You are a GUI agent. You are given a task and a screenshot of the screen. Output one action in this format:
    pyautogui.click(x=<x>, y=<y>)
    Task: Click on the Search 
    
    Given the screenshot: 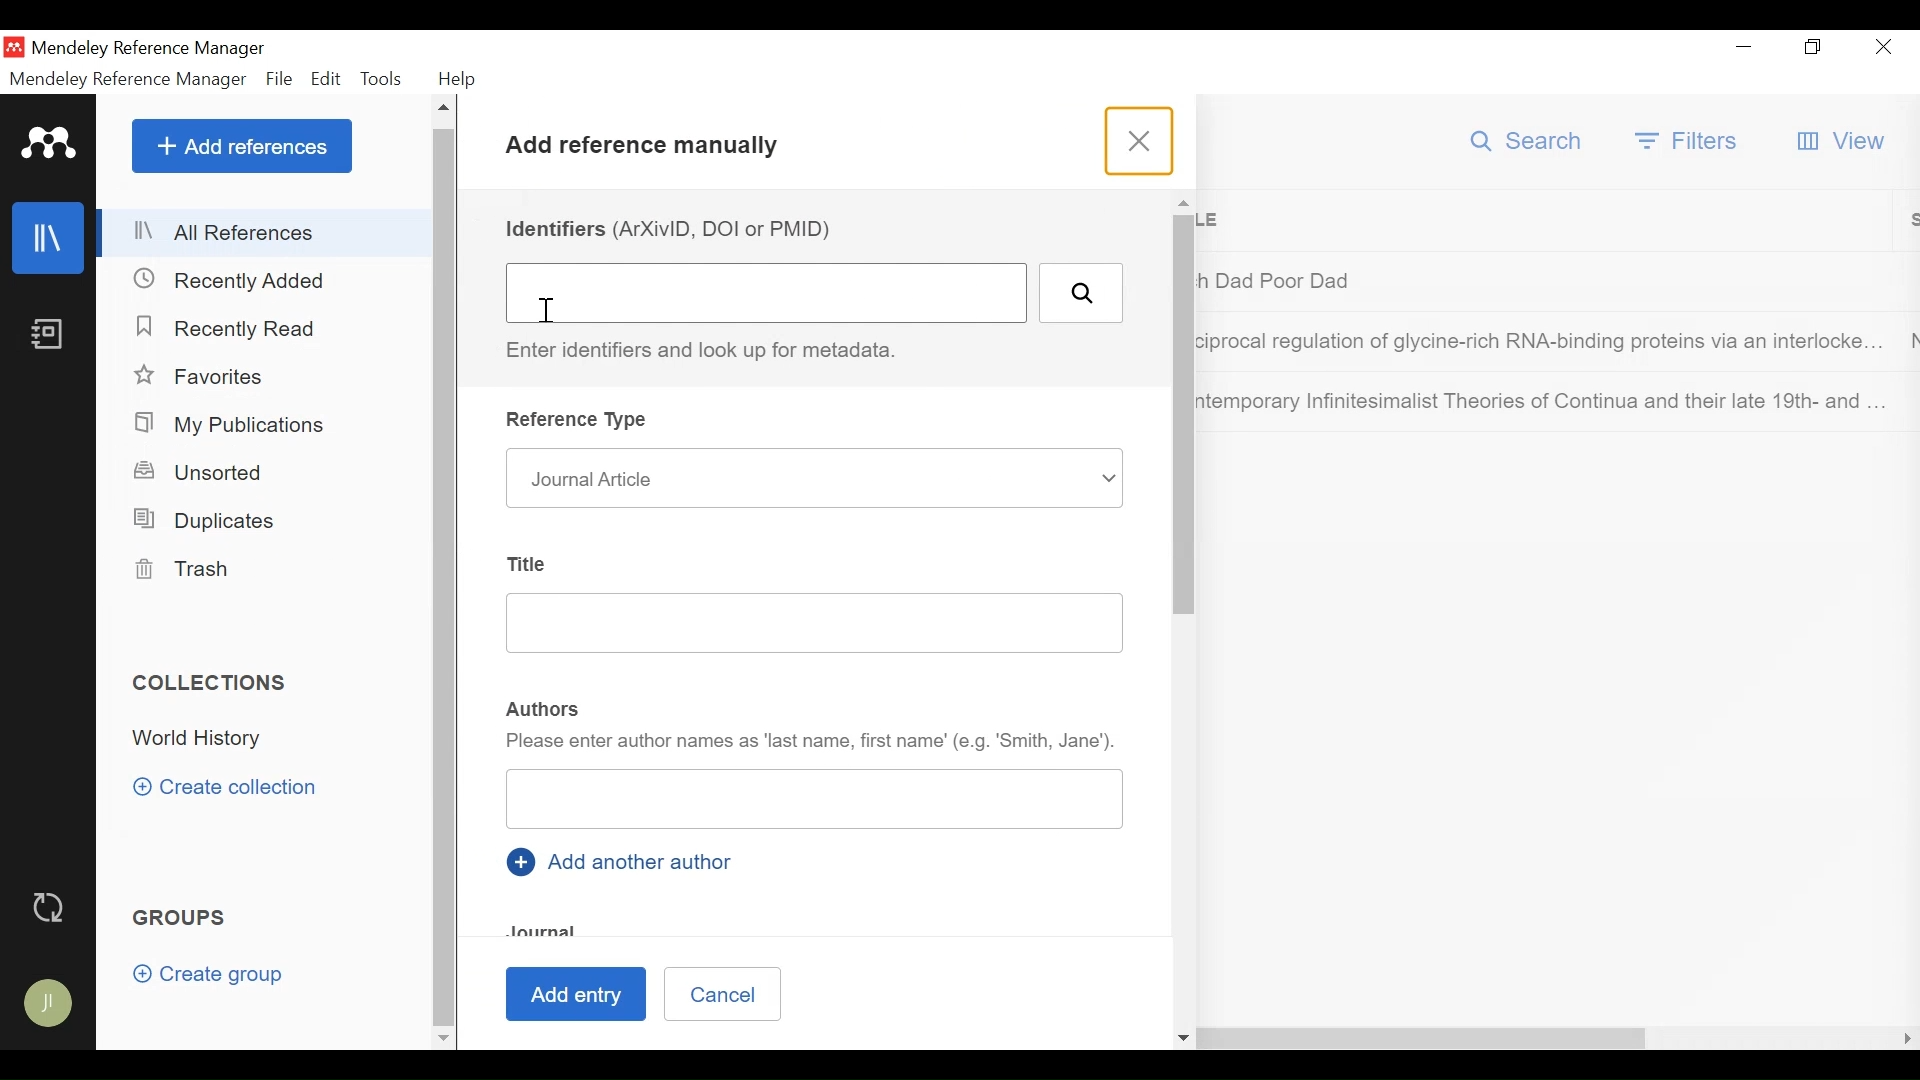 What is the action you would take?
    pyautogui.click(x=1528, y=141)
    